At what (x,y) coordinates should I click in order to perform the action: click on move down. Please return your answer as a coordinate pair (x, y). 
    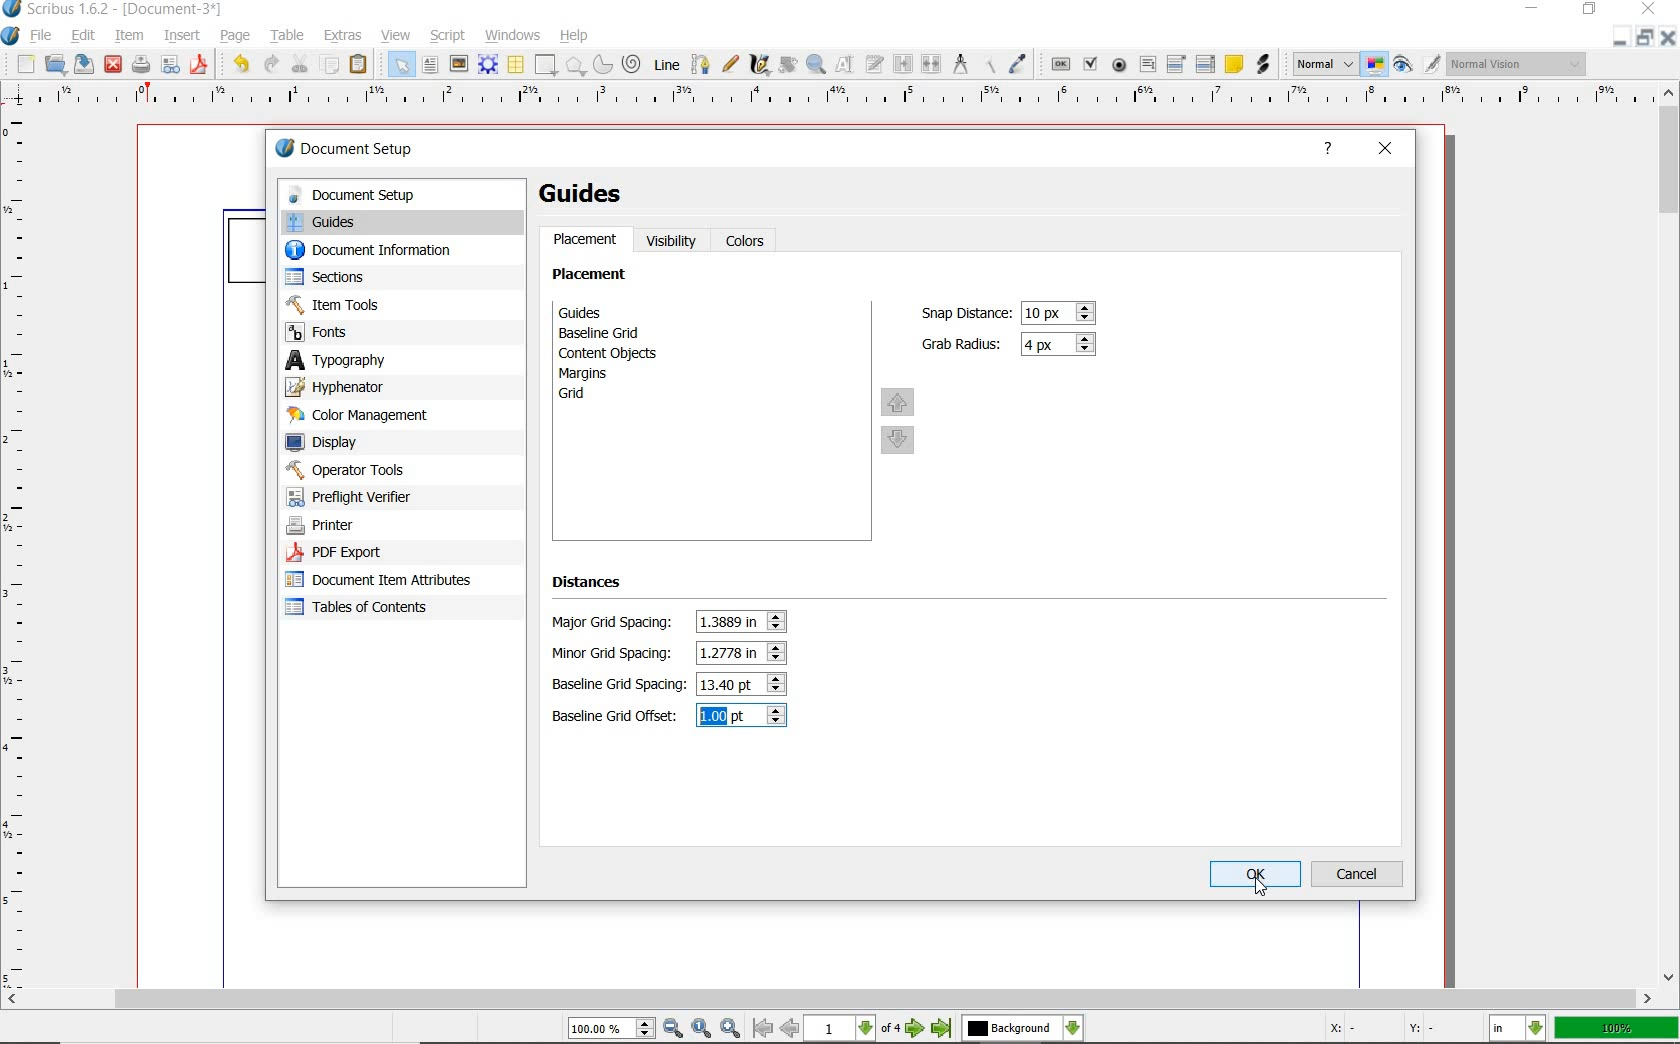
    Looking at the image, I should click on (900, 442).